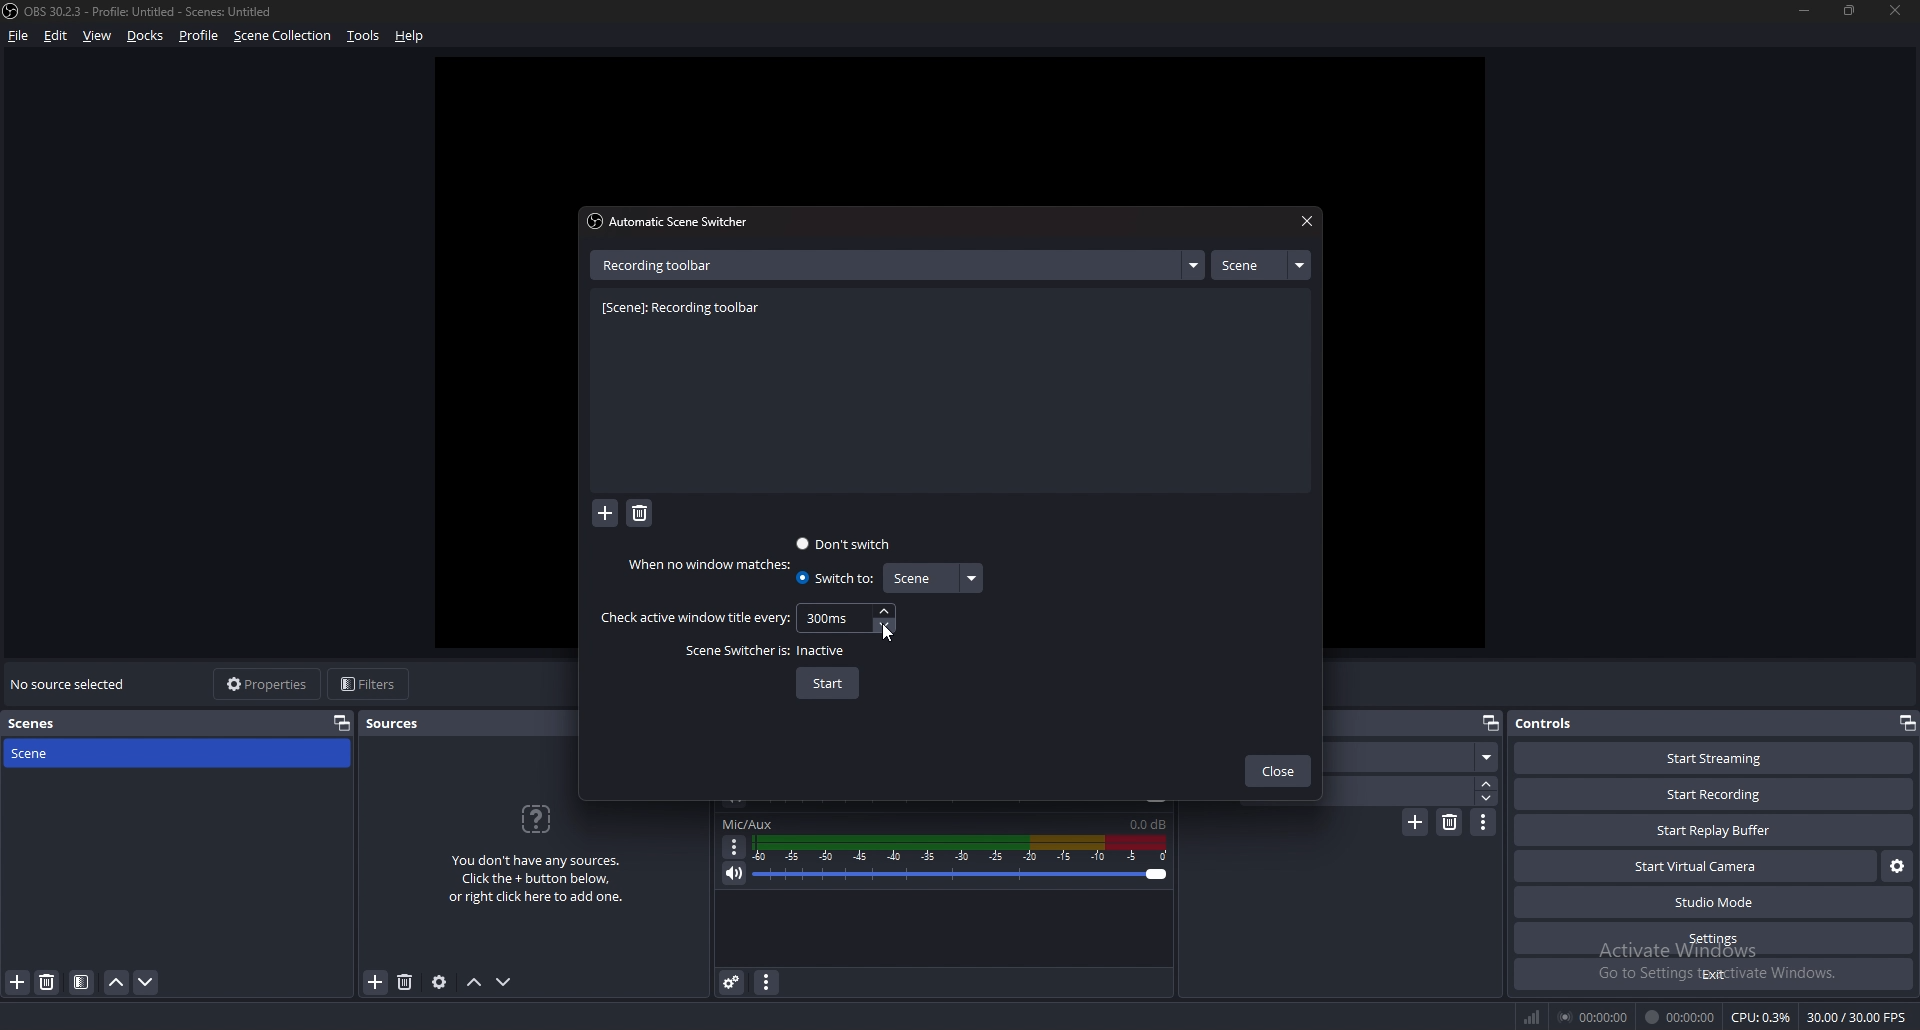 This screenshot has width=1920, height=1030. What do you see at coordinates (439, 981) in the screenshot?
I see `source properties` at bounding box center [439, 981].